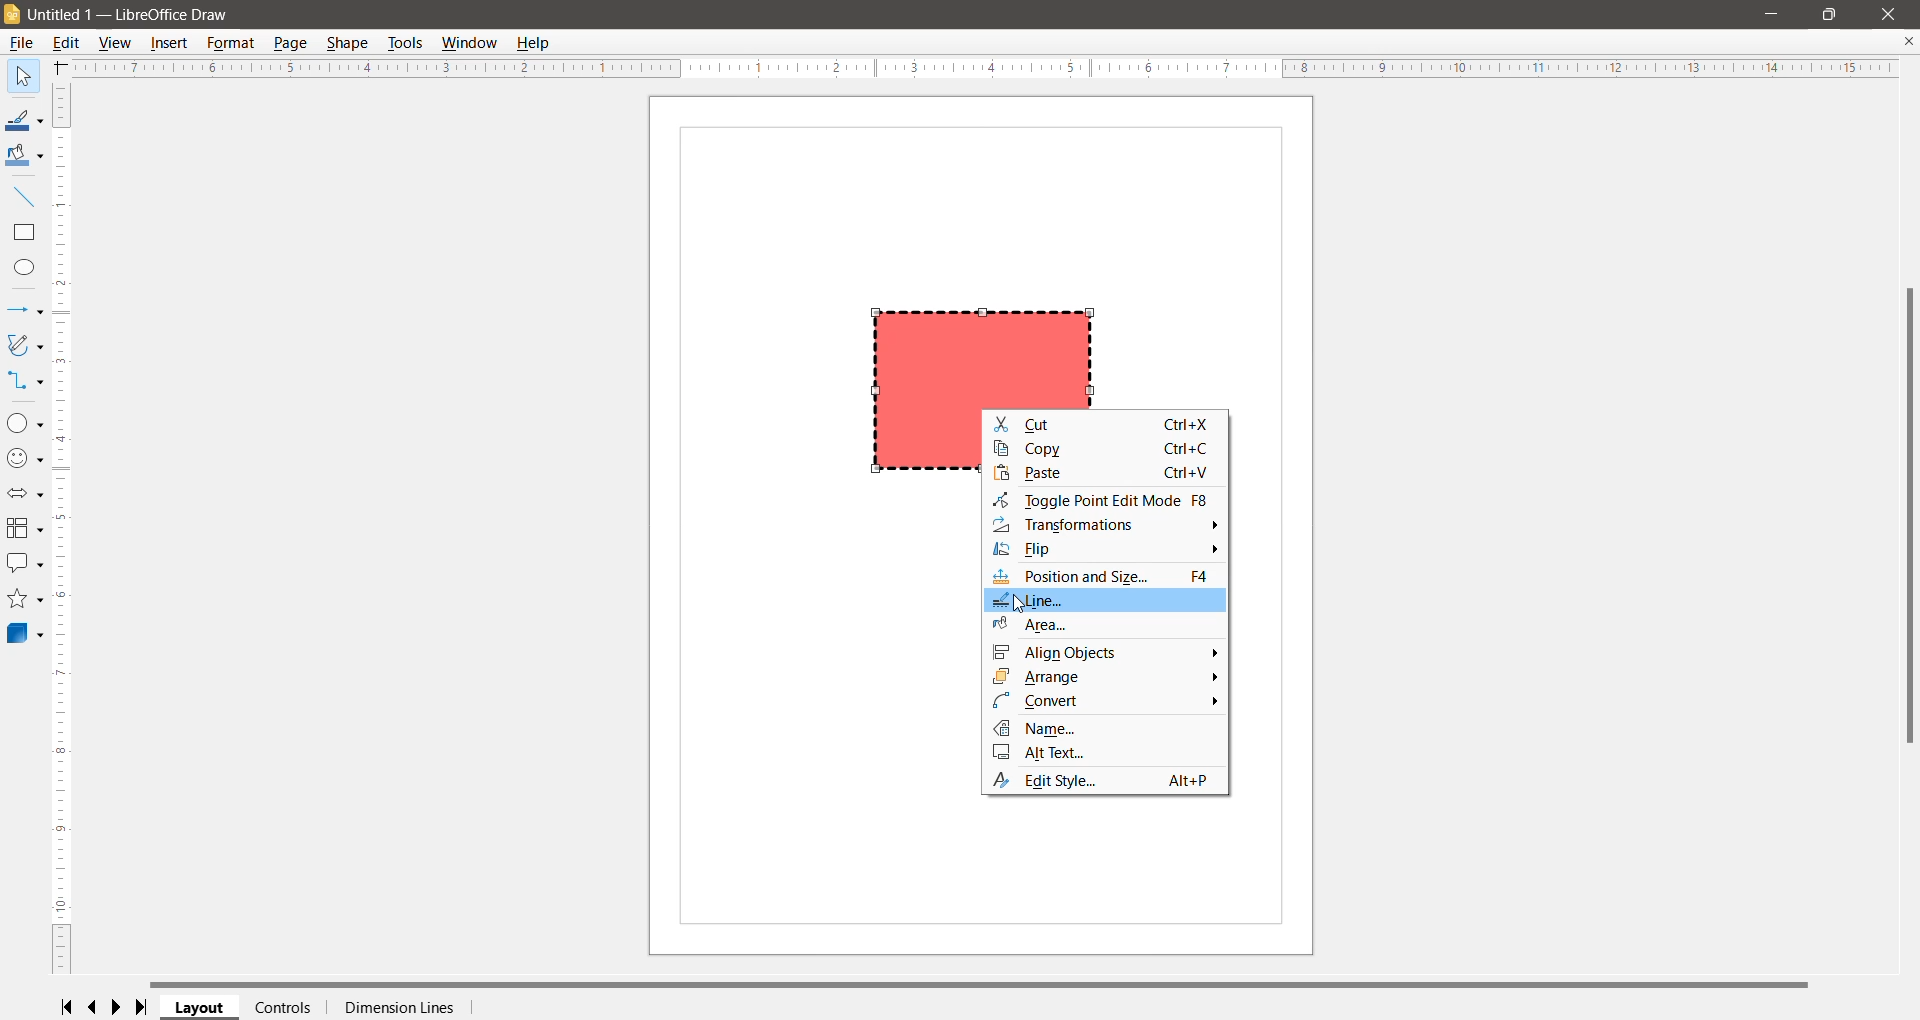 This screenshot has width=1920, height=1020. Describe the element at coordinates (24, 233) in the screenshot. I see `Rectangle` at that location.